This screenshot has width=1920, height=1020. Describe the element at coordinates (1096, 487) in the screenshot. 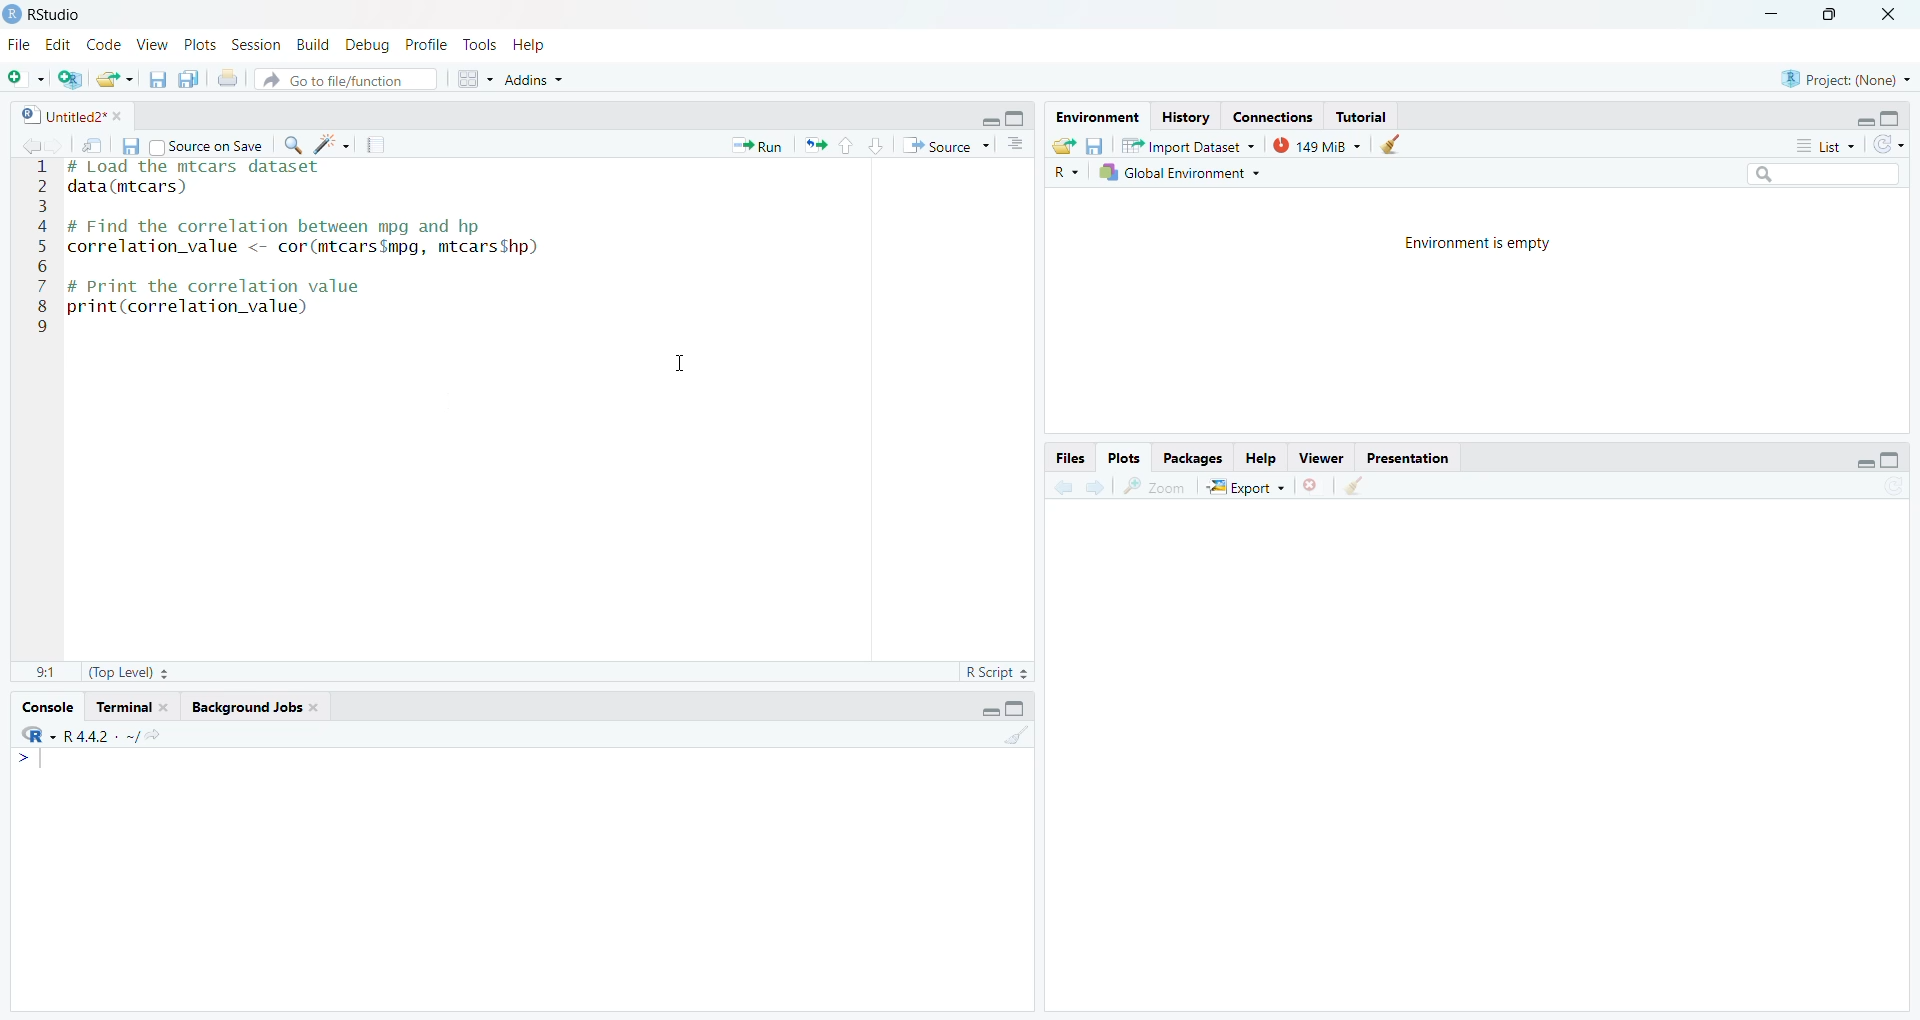

I see `Go forward to the next source location (Ctrl + F10)` at that location.